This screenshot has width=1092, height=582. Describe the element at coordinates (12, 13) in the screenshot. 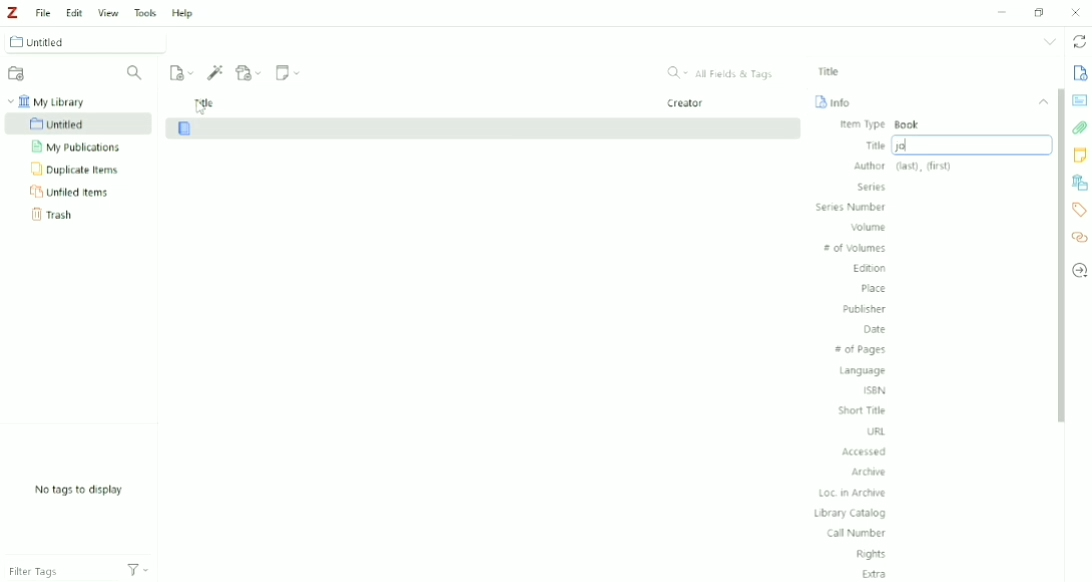

I see `Logo` at that location.